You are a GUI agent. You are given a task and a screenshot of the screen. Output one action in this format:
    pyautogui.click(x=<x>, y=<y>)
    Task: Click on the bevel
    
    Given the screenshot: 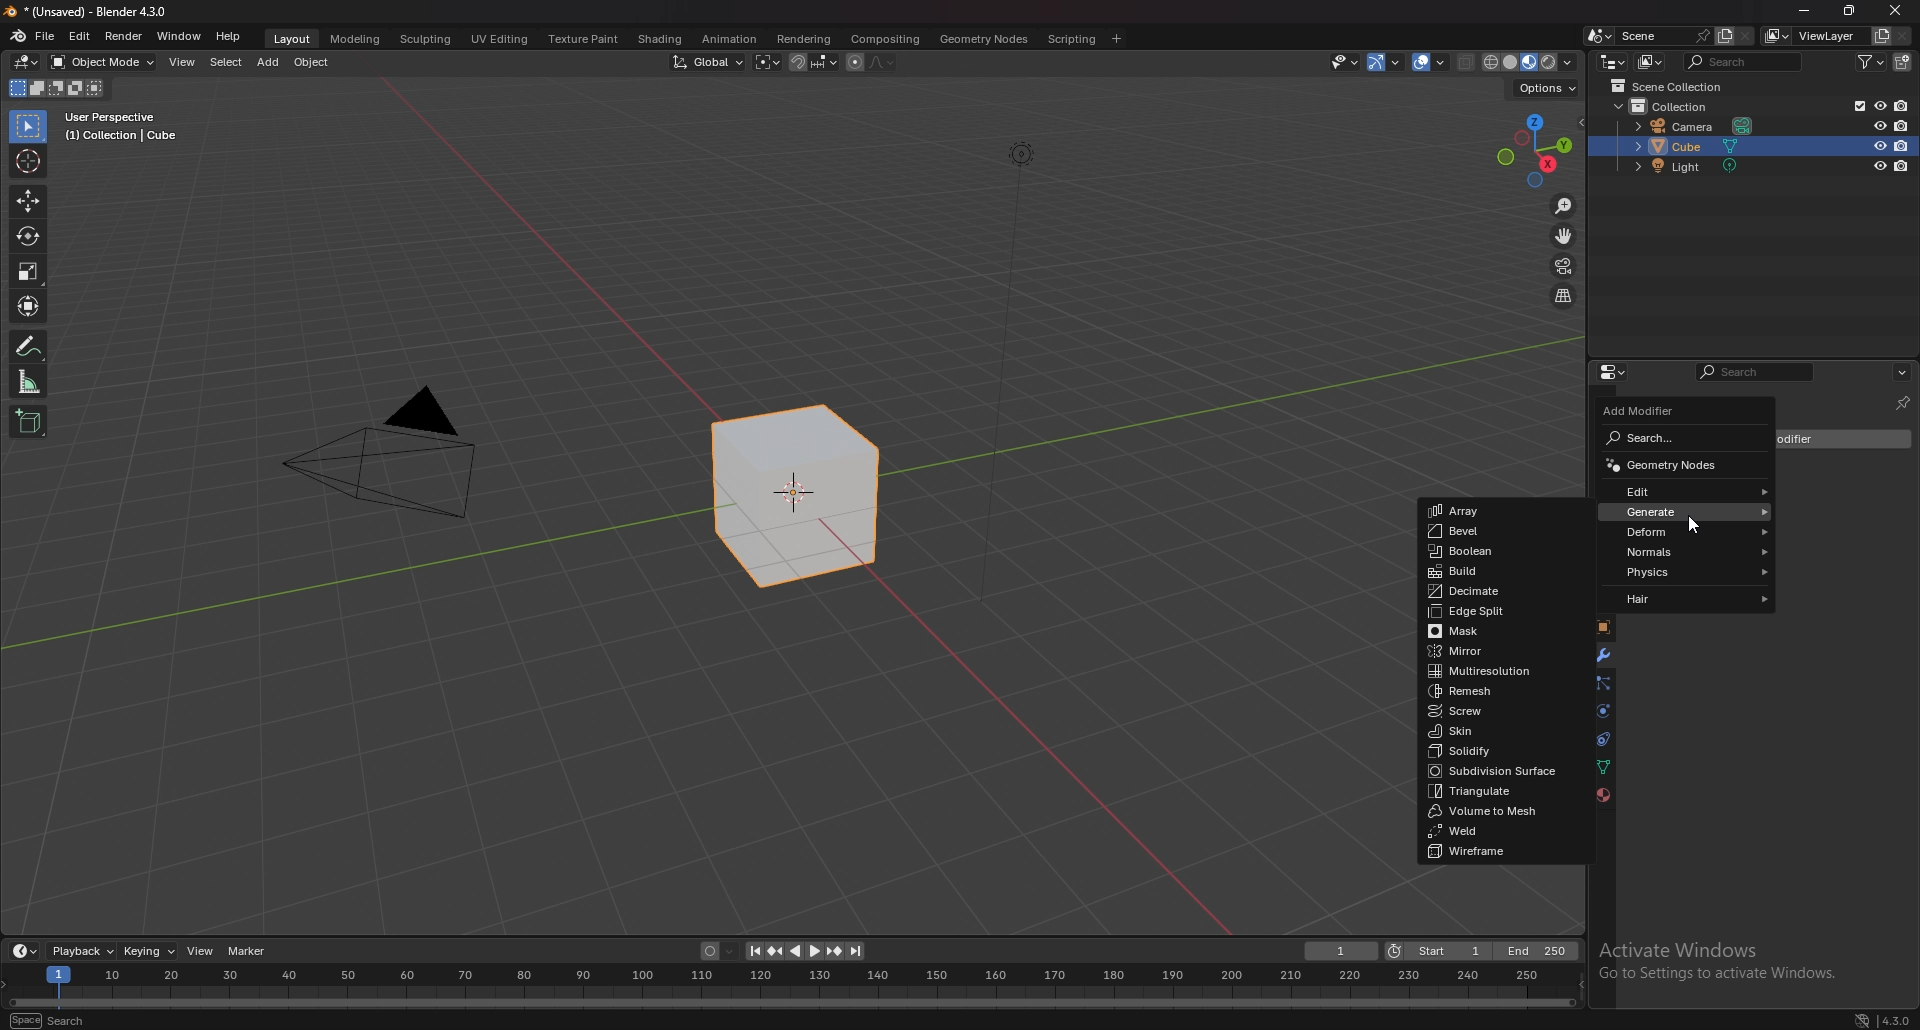 What is the action you would take?
    pyautogui.click(x=1507, y=531)
    